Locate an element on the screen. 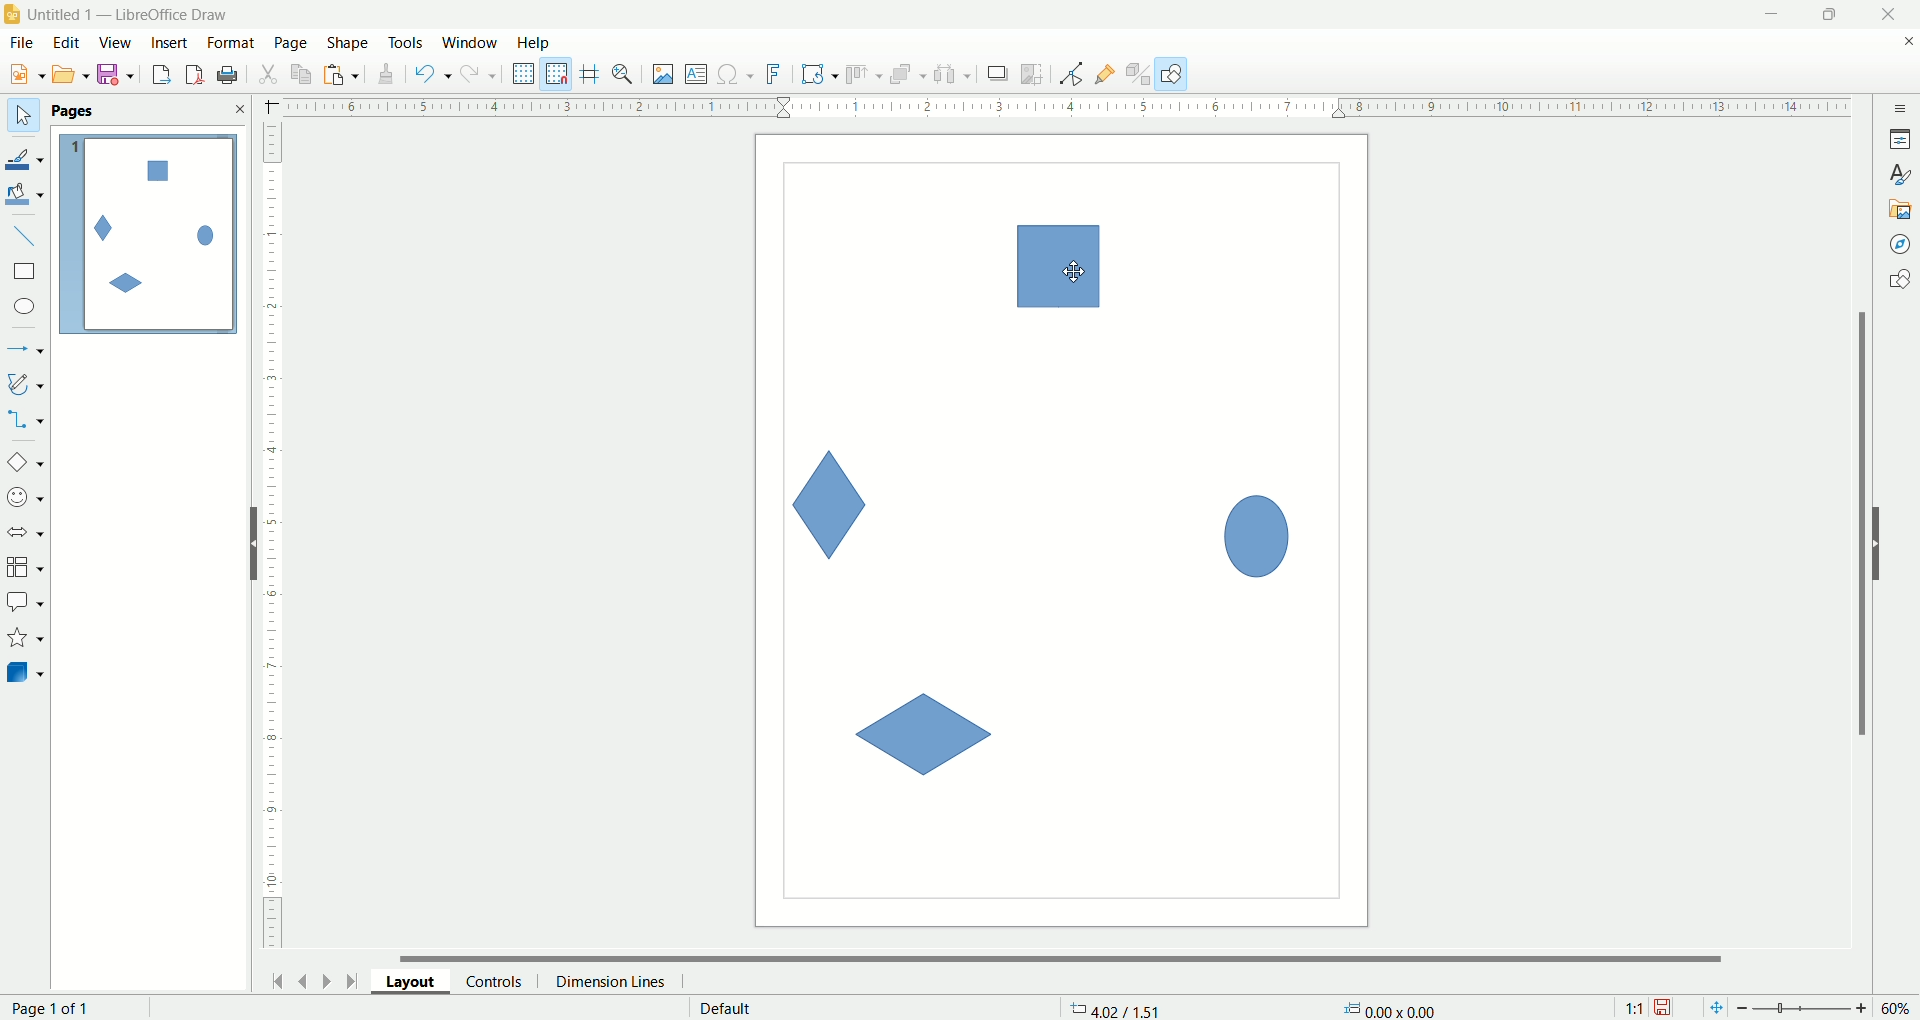  navigator is located at coordinates (1901, 245).